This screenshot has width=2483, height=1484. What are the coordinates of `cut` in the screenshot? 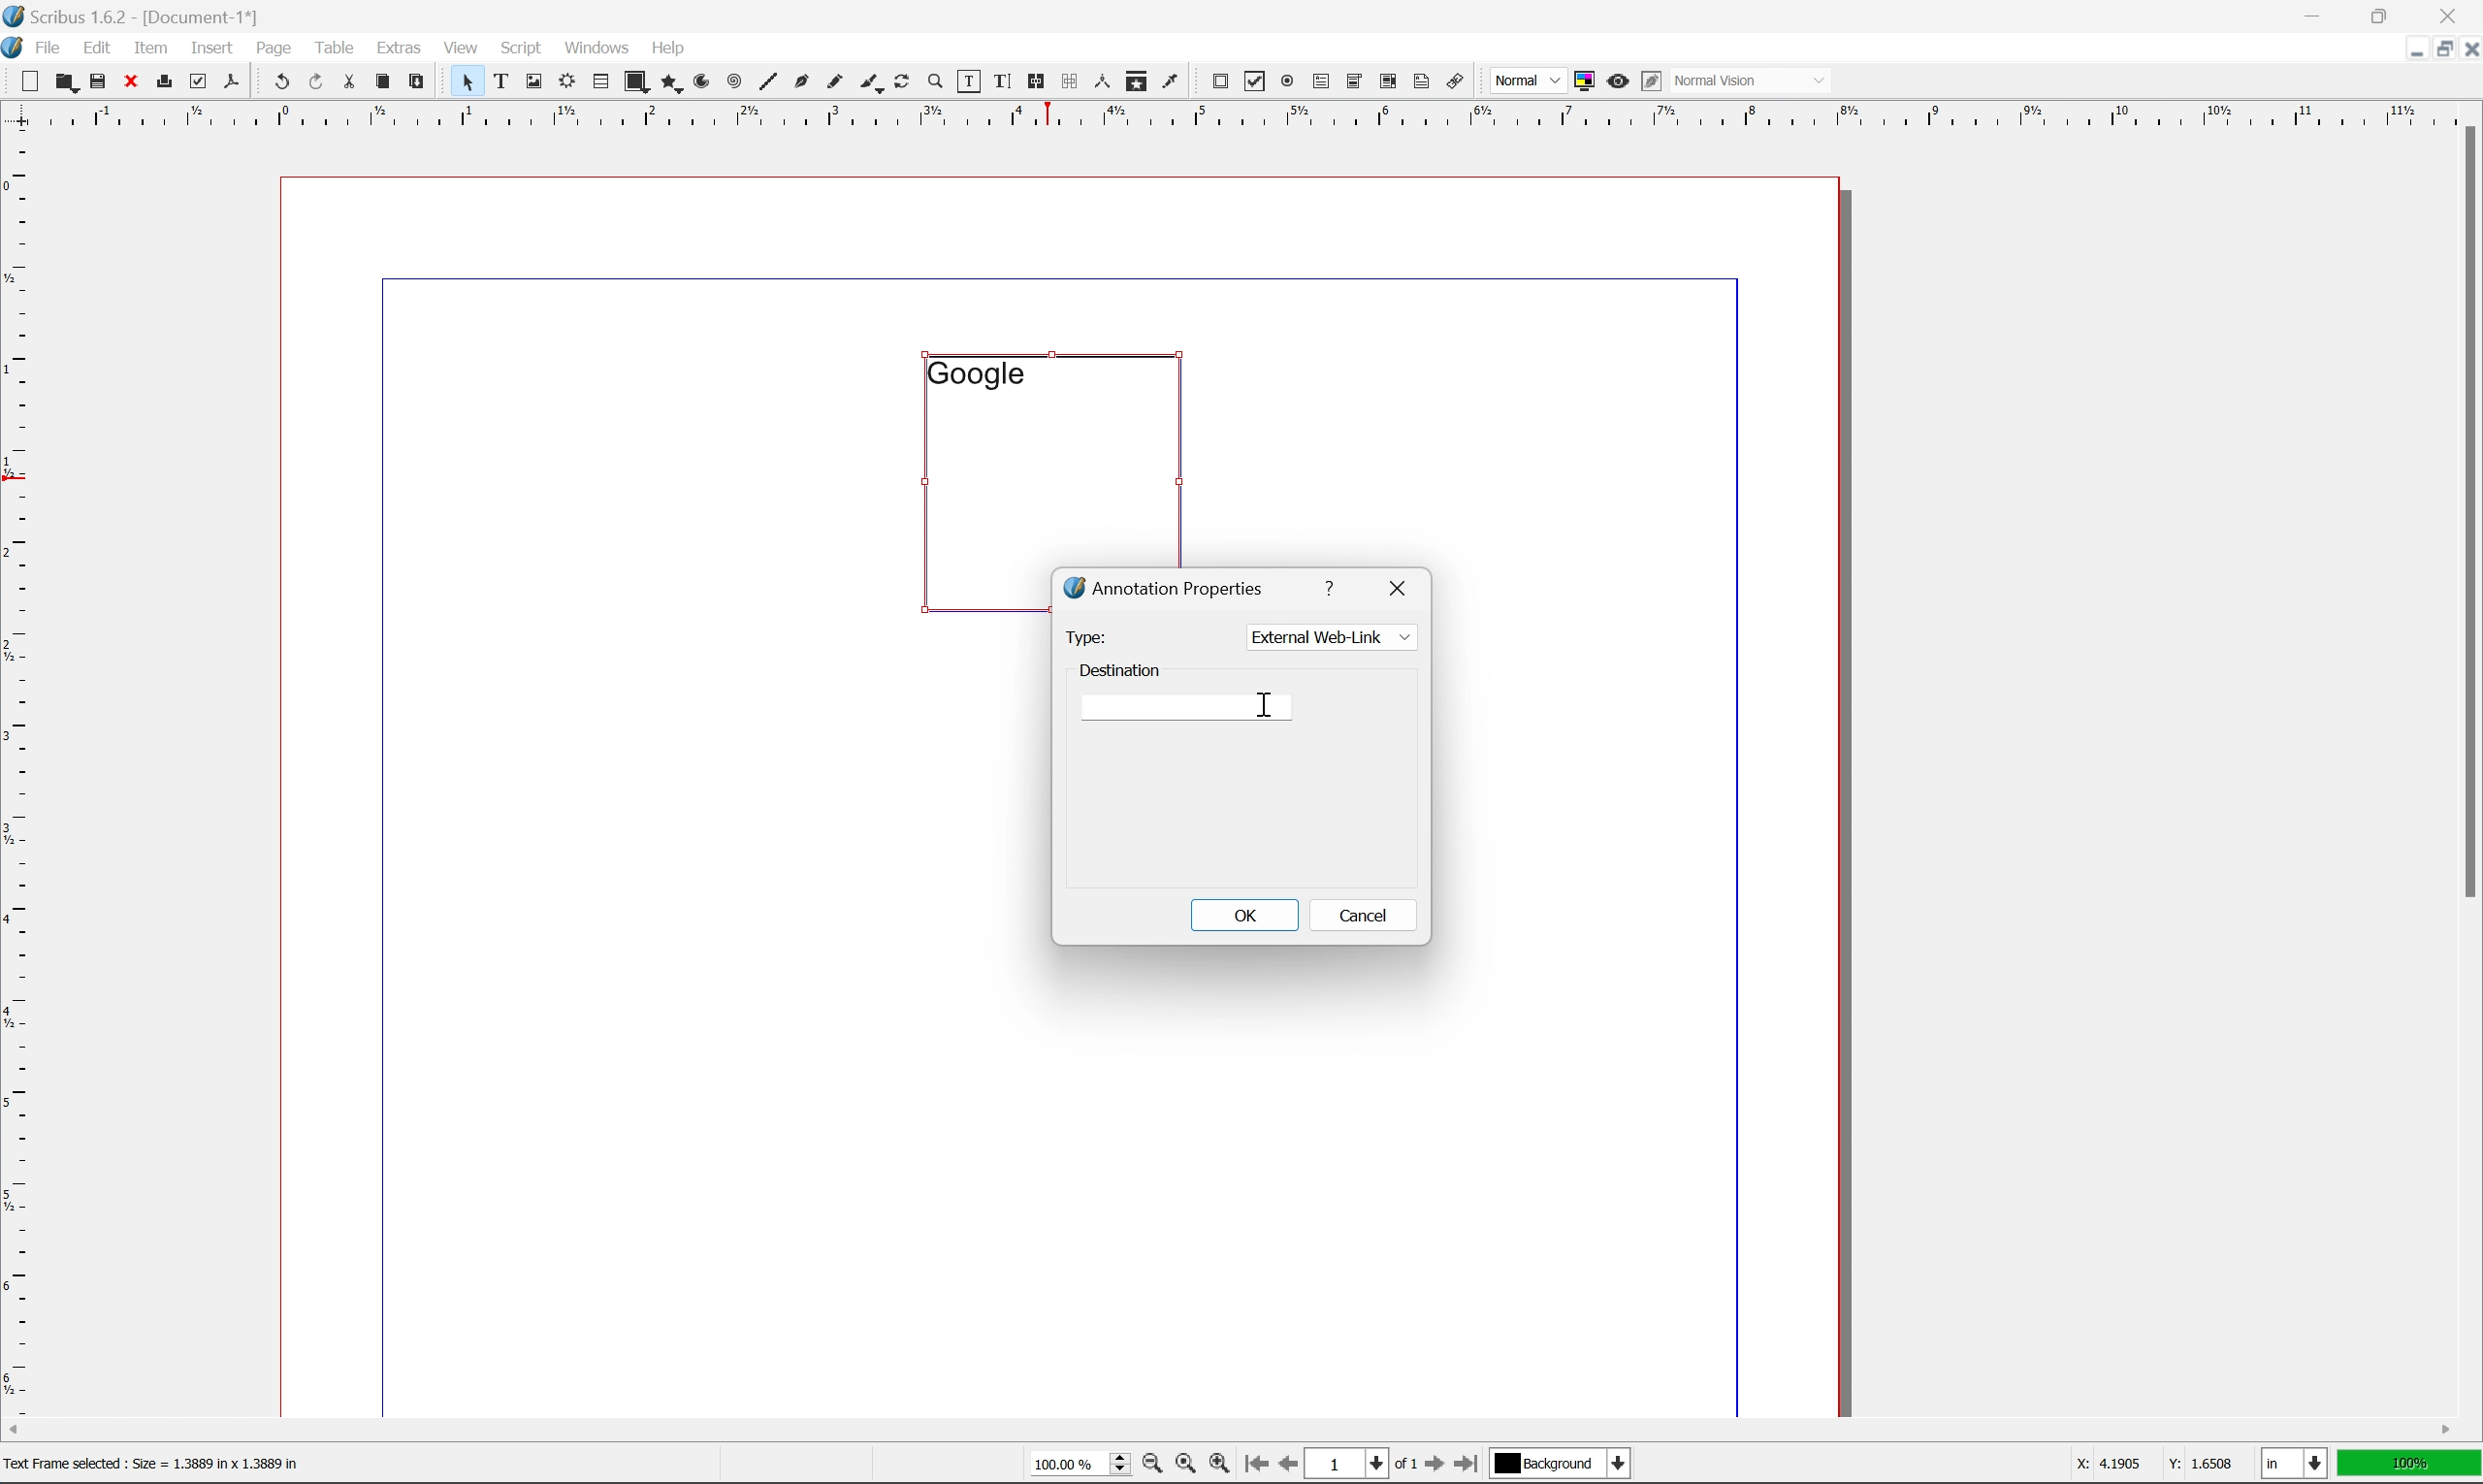 It's located at (349, 81).